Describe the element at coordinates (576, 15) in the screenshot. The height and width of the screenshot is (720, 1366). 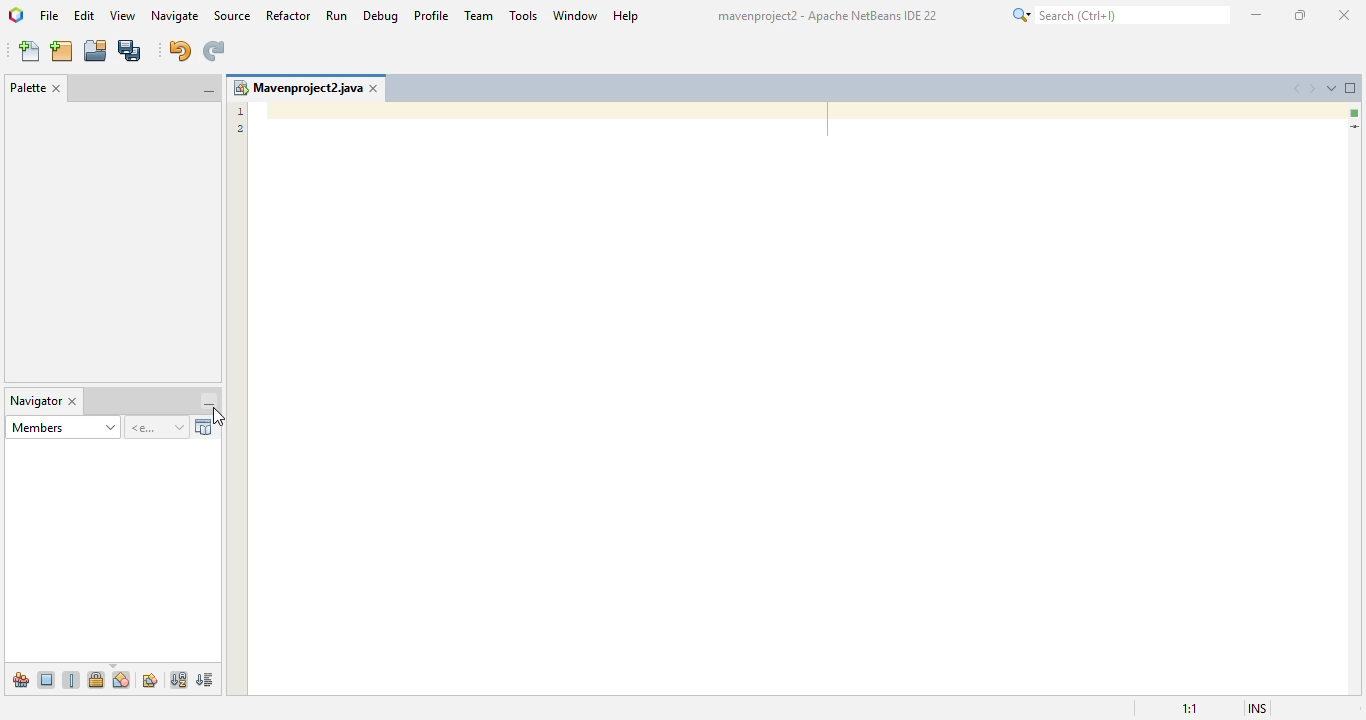
I see `window` at that location.